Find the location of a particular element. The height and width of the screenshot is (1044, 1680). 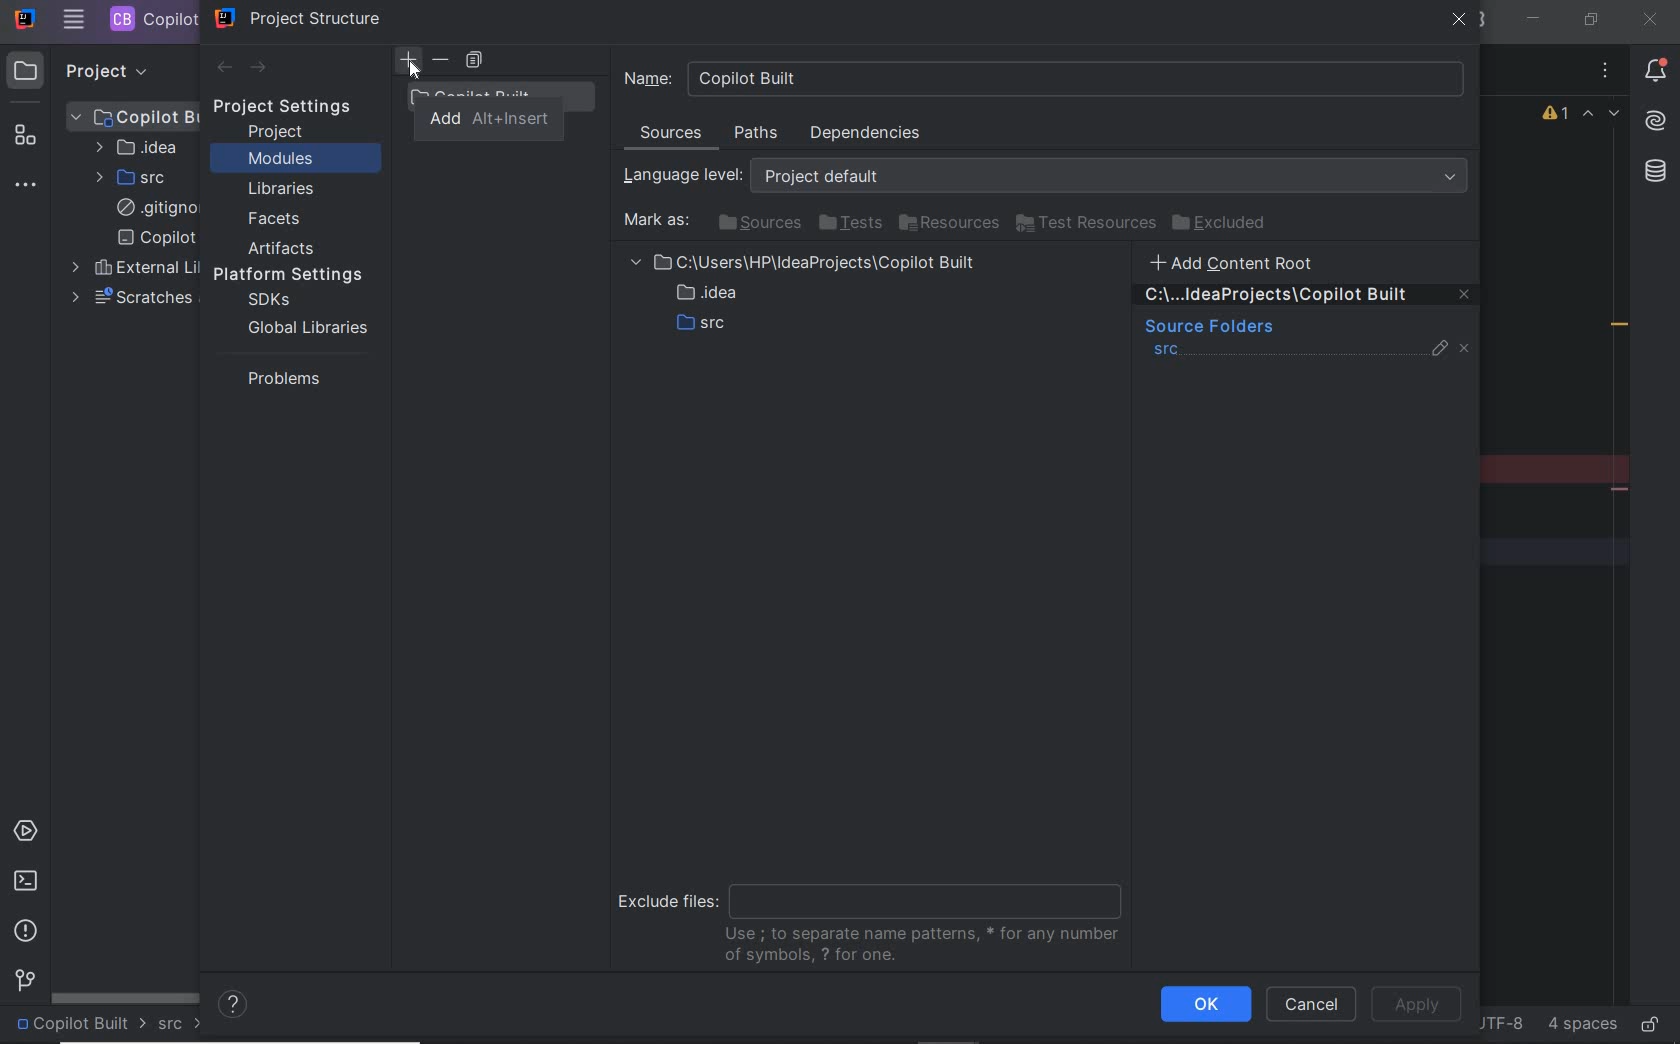

cancel is located at coordinates (1311, 1006).